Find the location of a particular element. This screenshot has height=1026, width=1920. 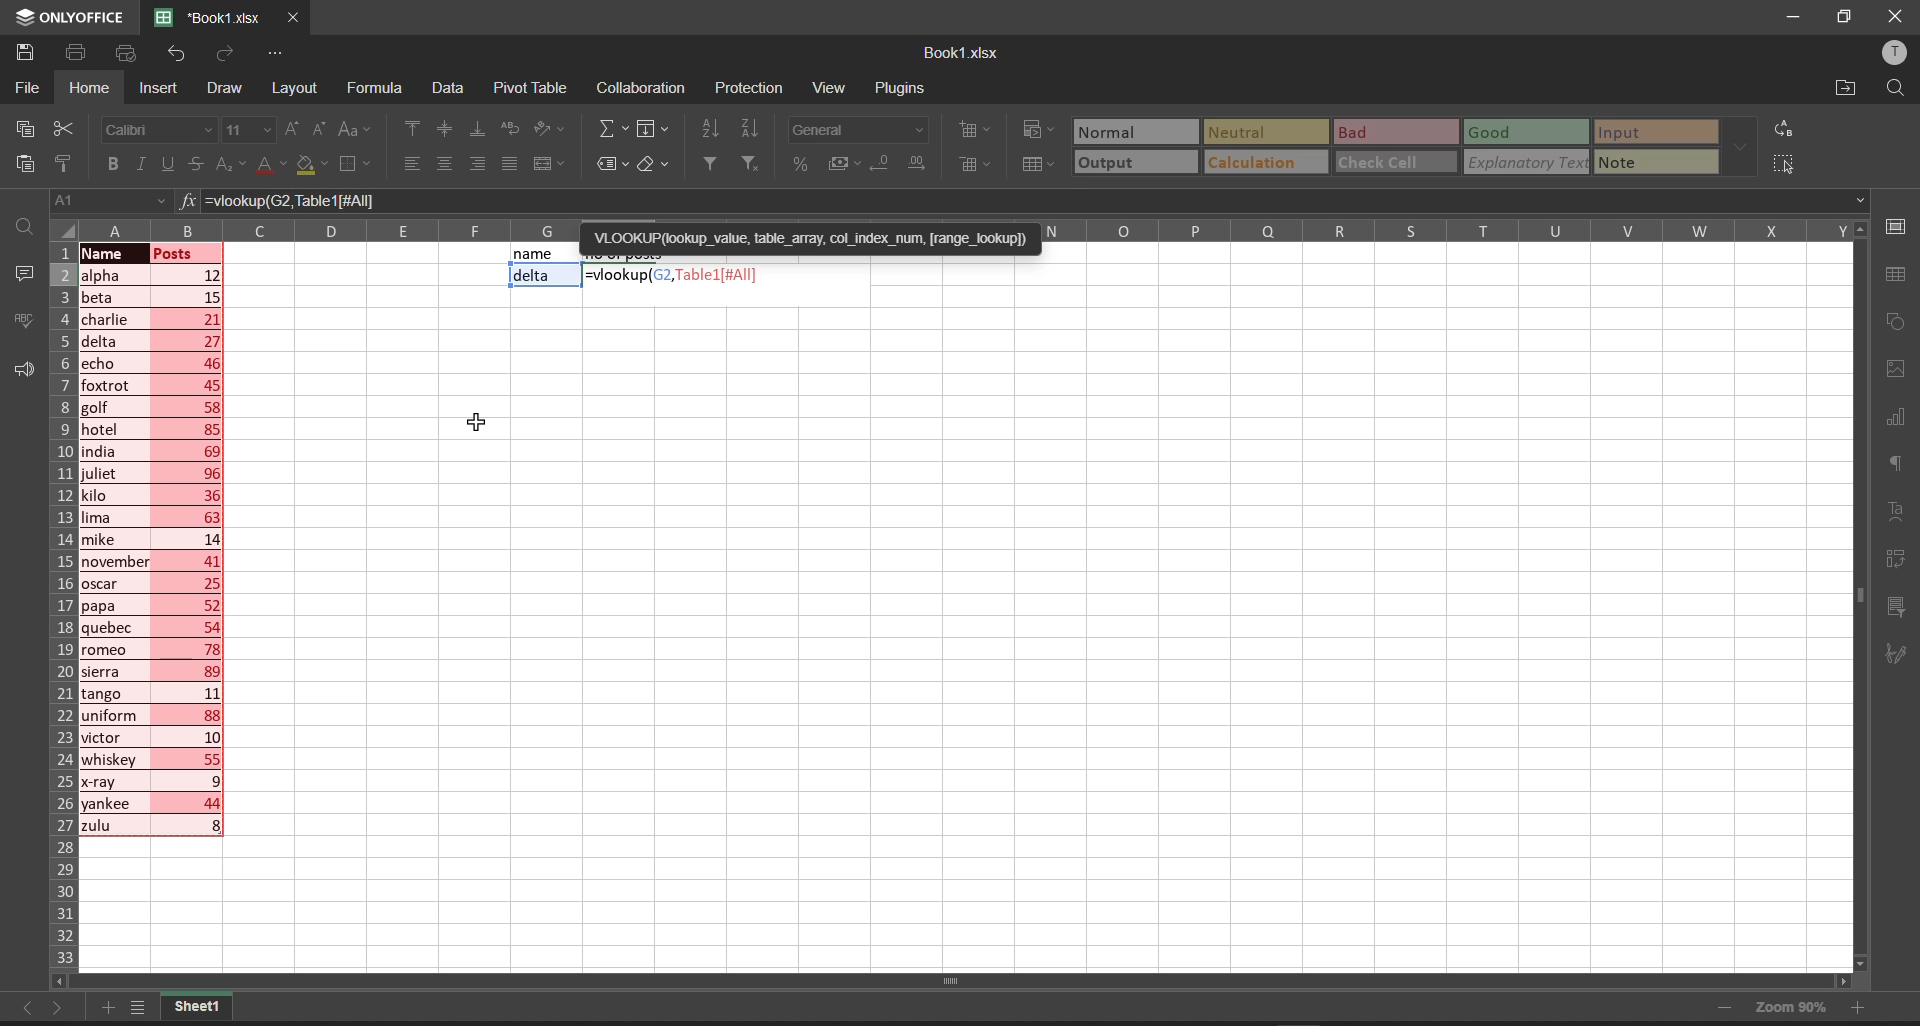

close workbook is located at coordinates (294, 18).